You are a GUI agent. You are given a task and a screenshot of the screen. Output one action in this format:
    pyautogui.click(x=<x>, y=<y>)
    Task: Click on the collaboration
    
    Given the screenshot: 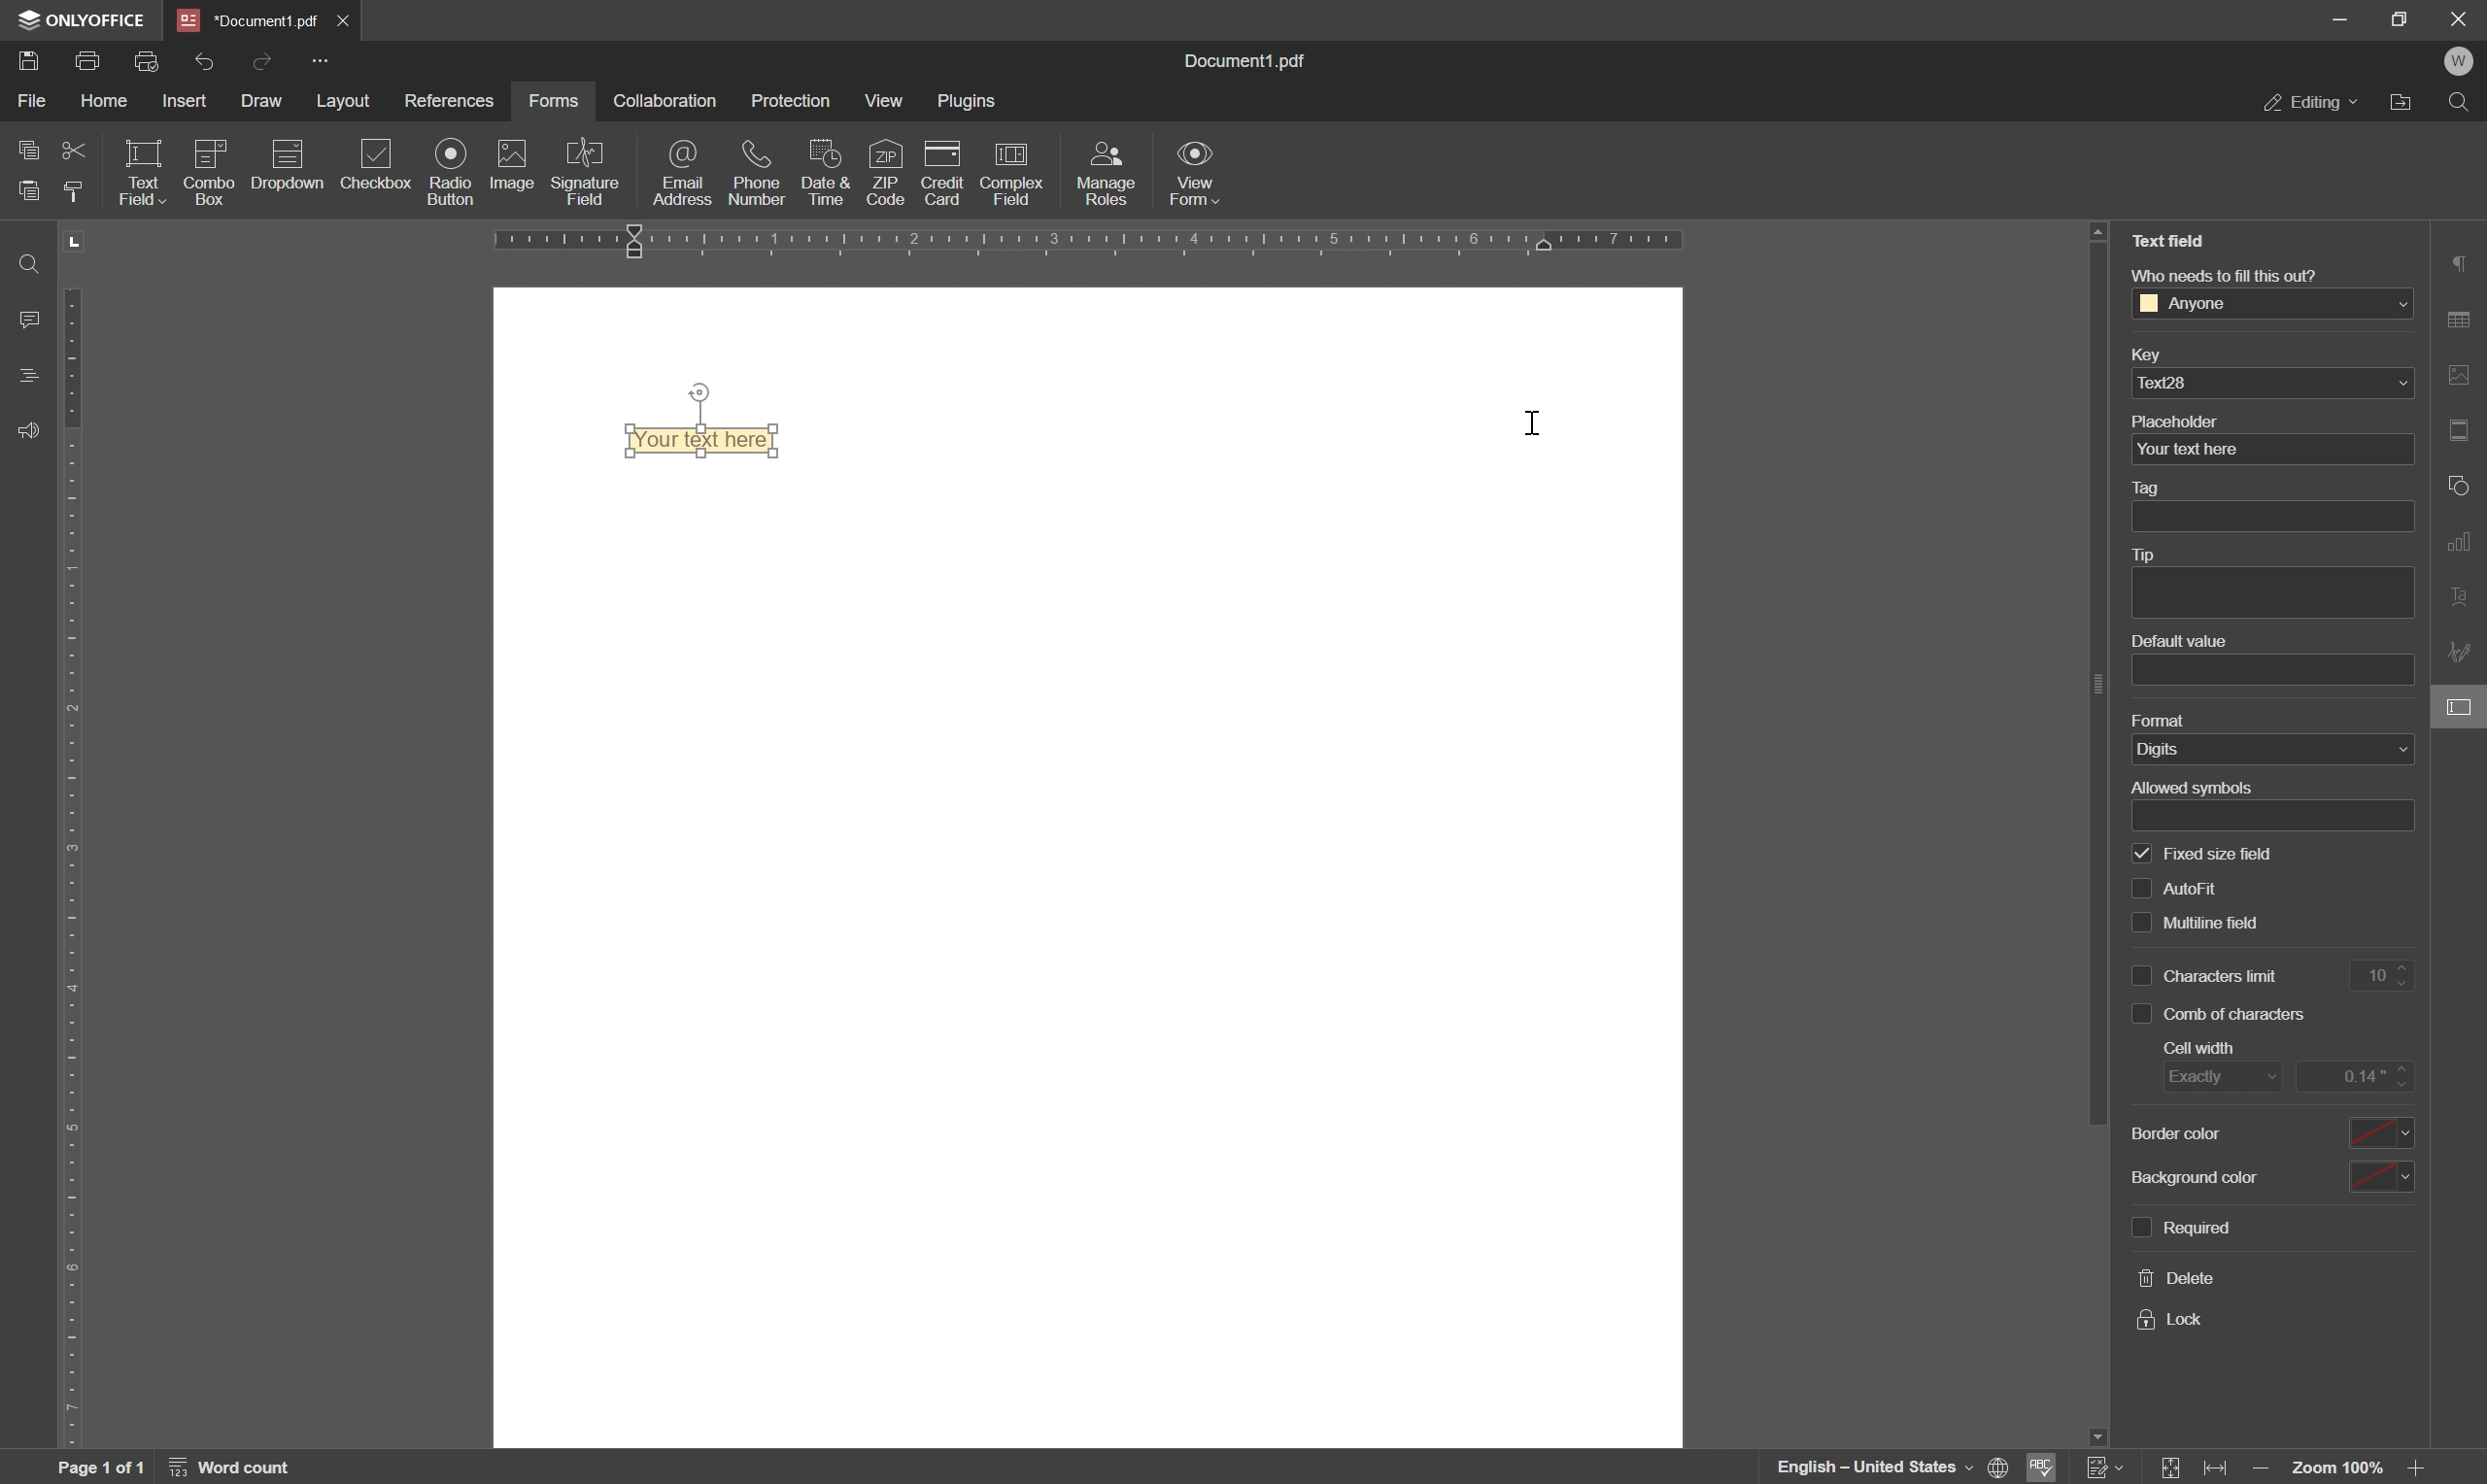 What is the action you would take?
    pyautogui.click(x=673, y=98)
    